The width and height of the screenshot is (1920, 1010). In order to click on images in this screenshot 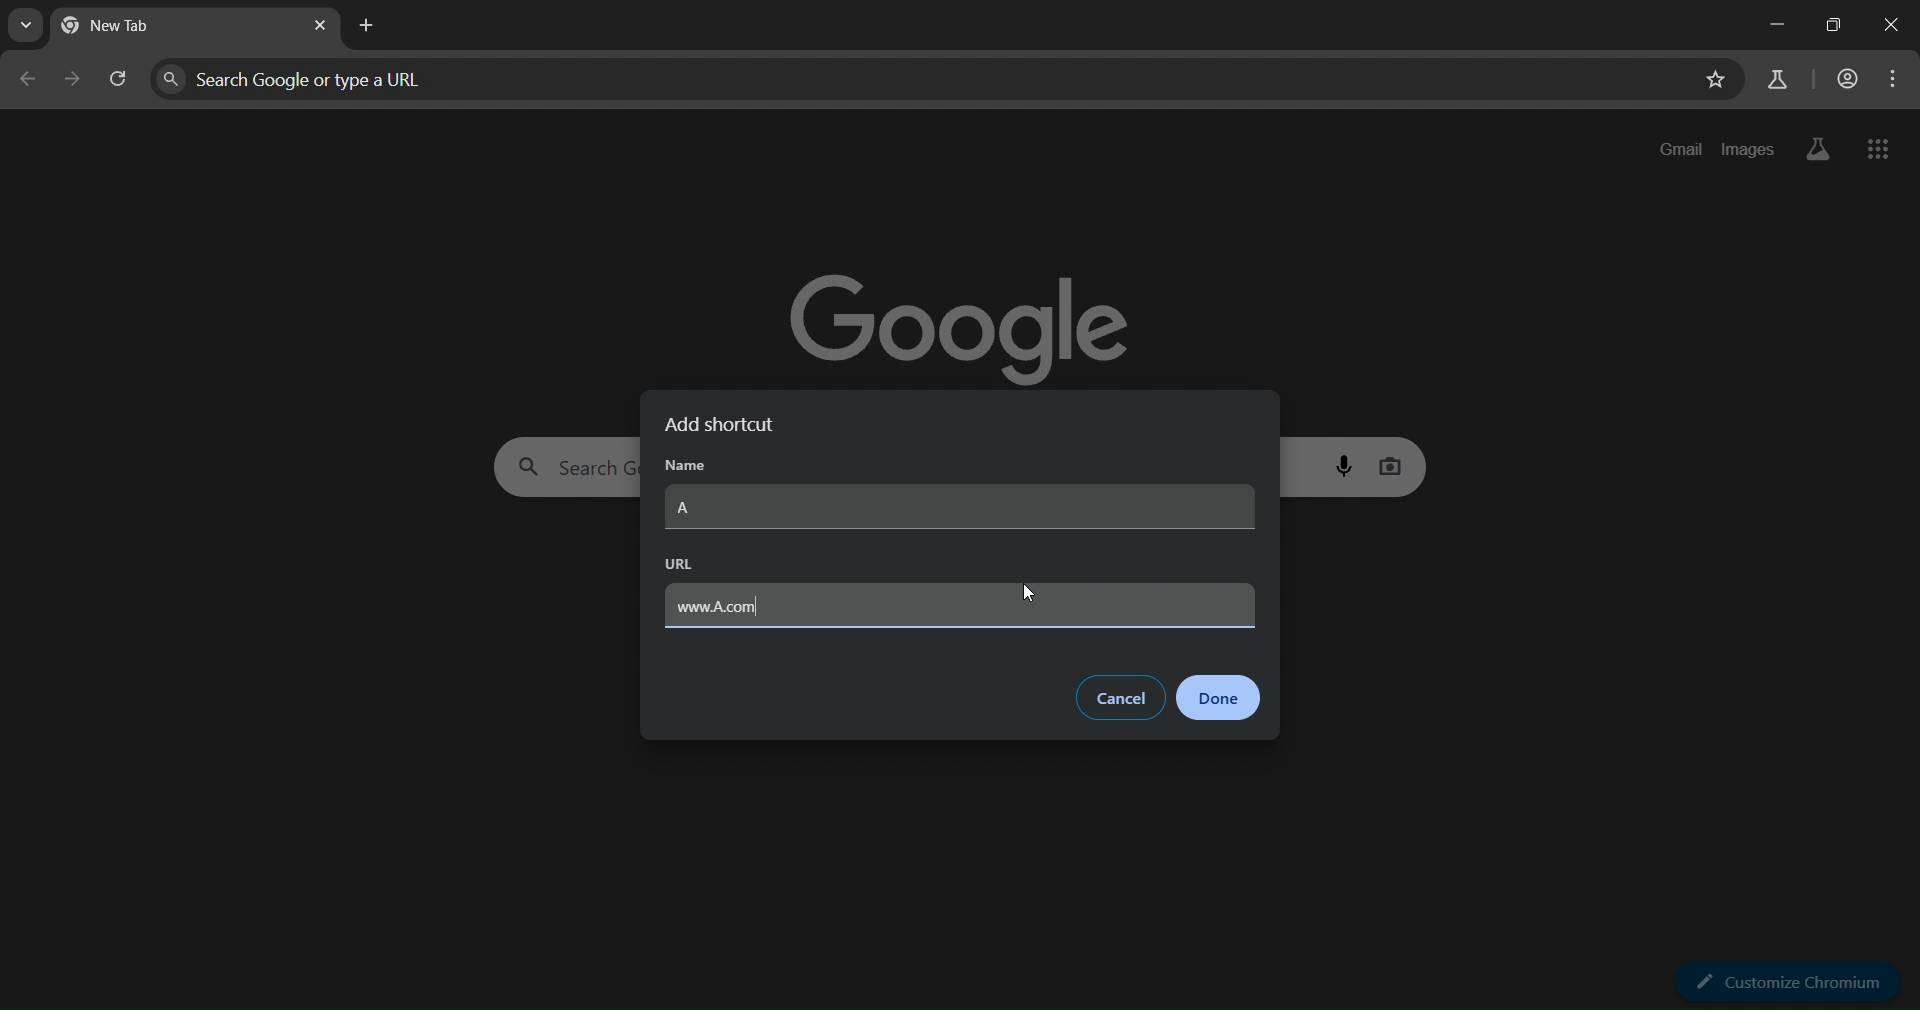, I will do `click(1748, 146)`.